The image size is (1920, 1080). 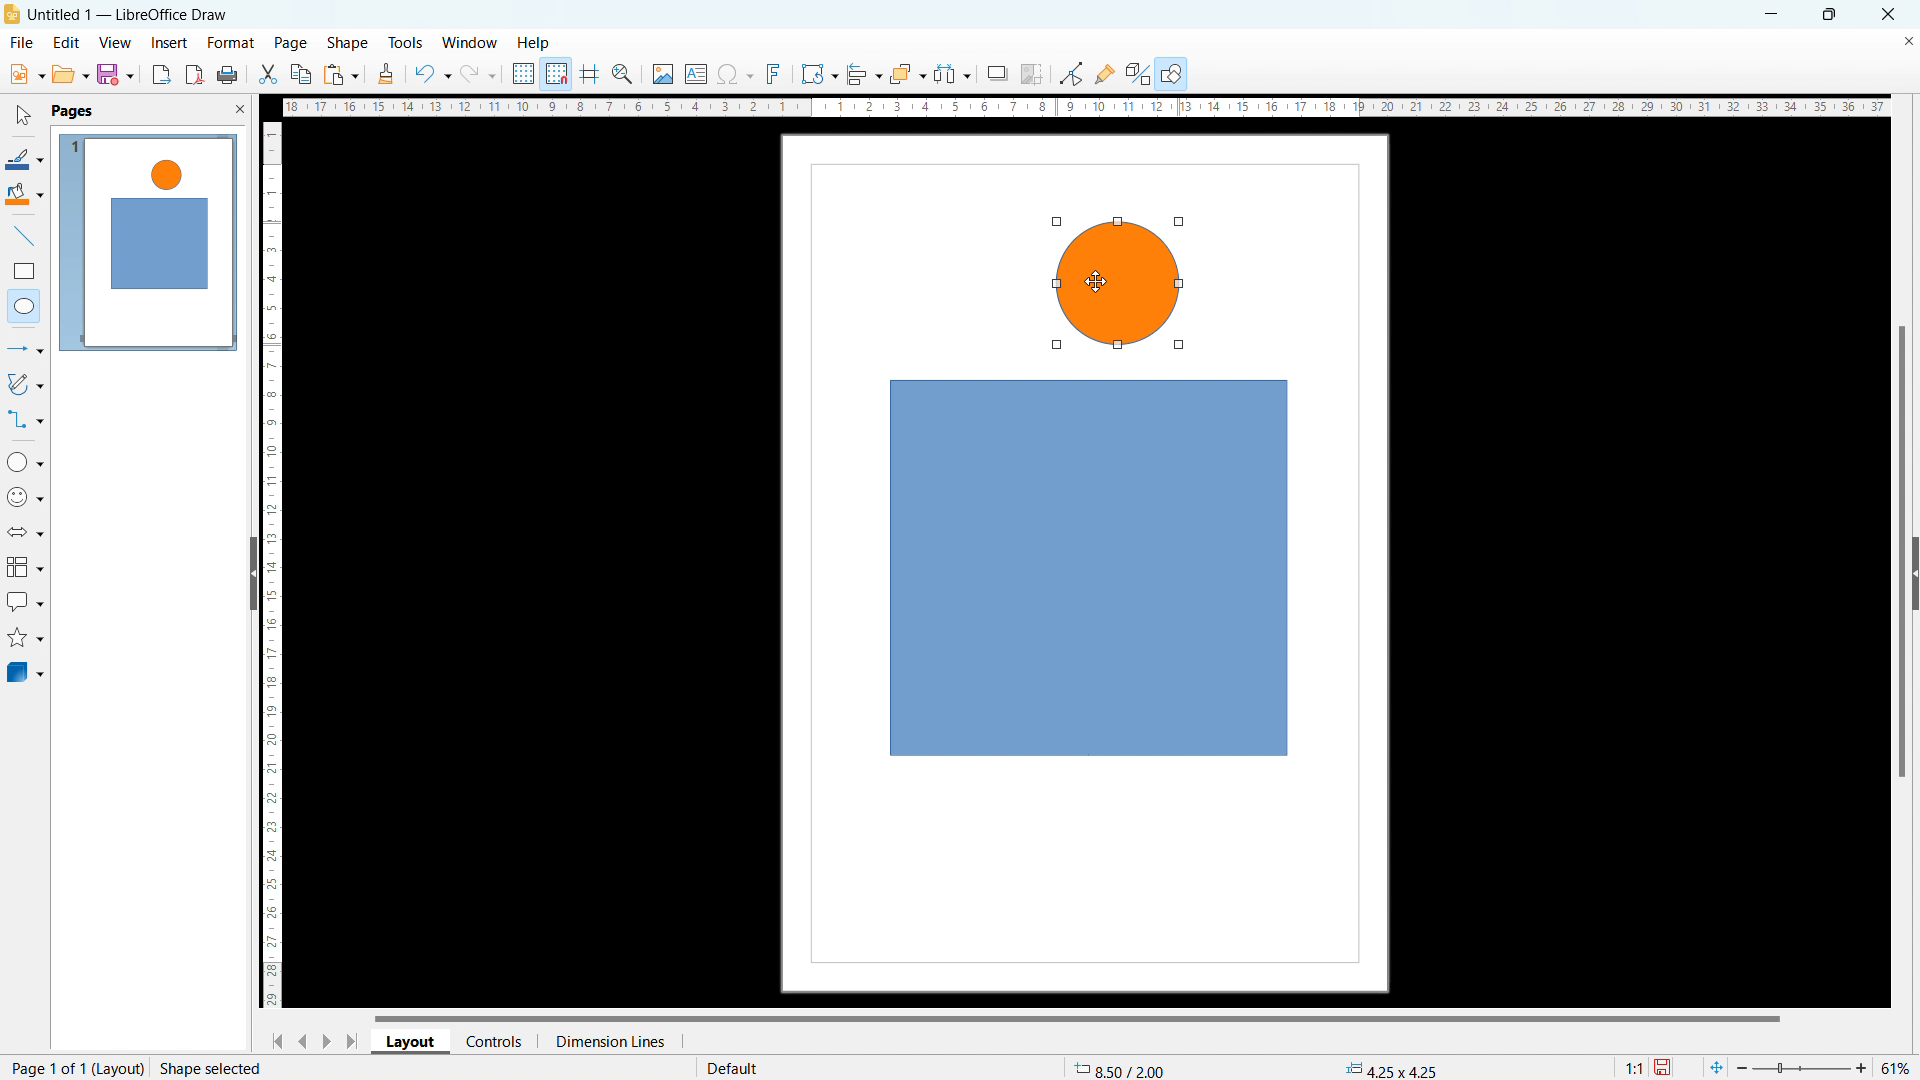 I want to click on view, so click(x=115, y=43).